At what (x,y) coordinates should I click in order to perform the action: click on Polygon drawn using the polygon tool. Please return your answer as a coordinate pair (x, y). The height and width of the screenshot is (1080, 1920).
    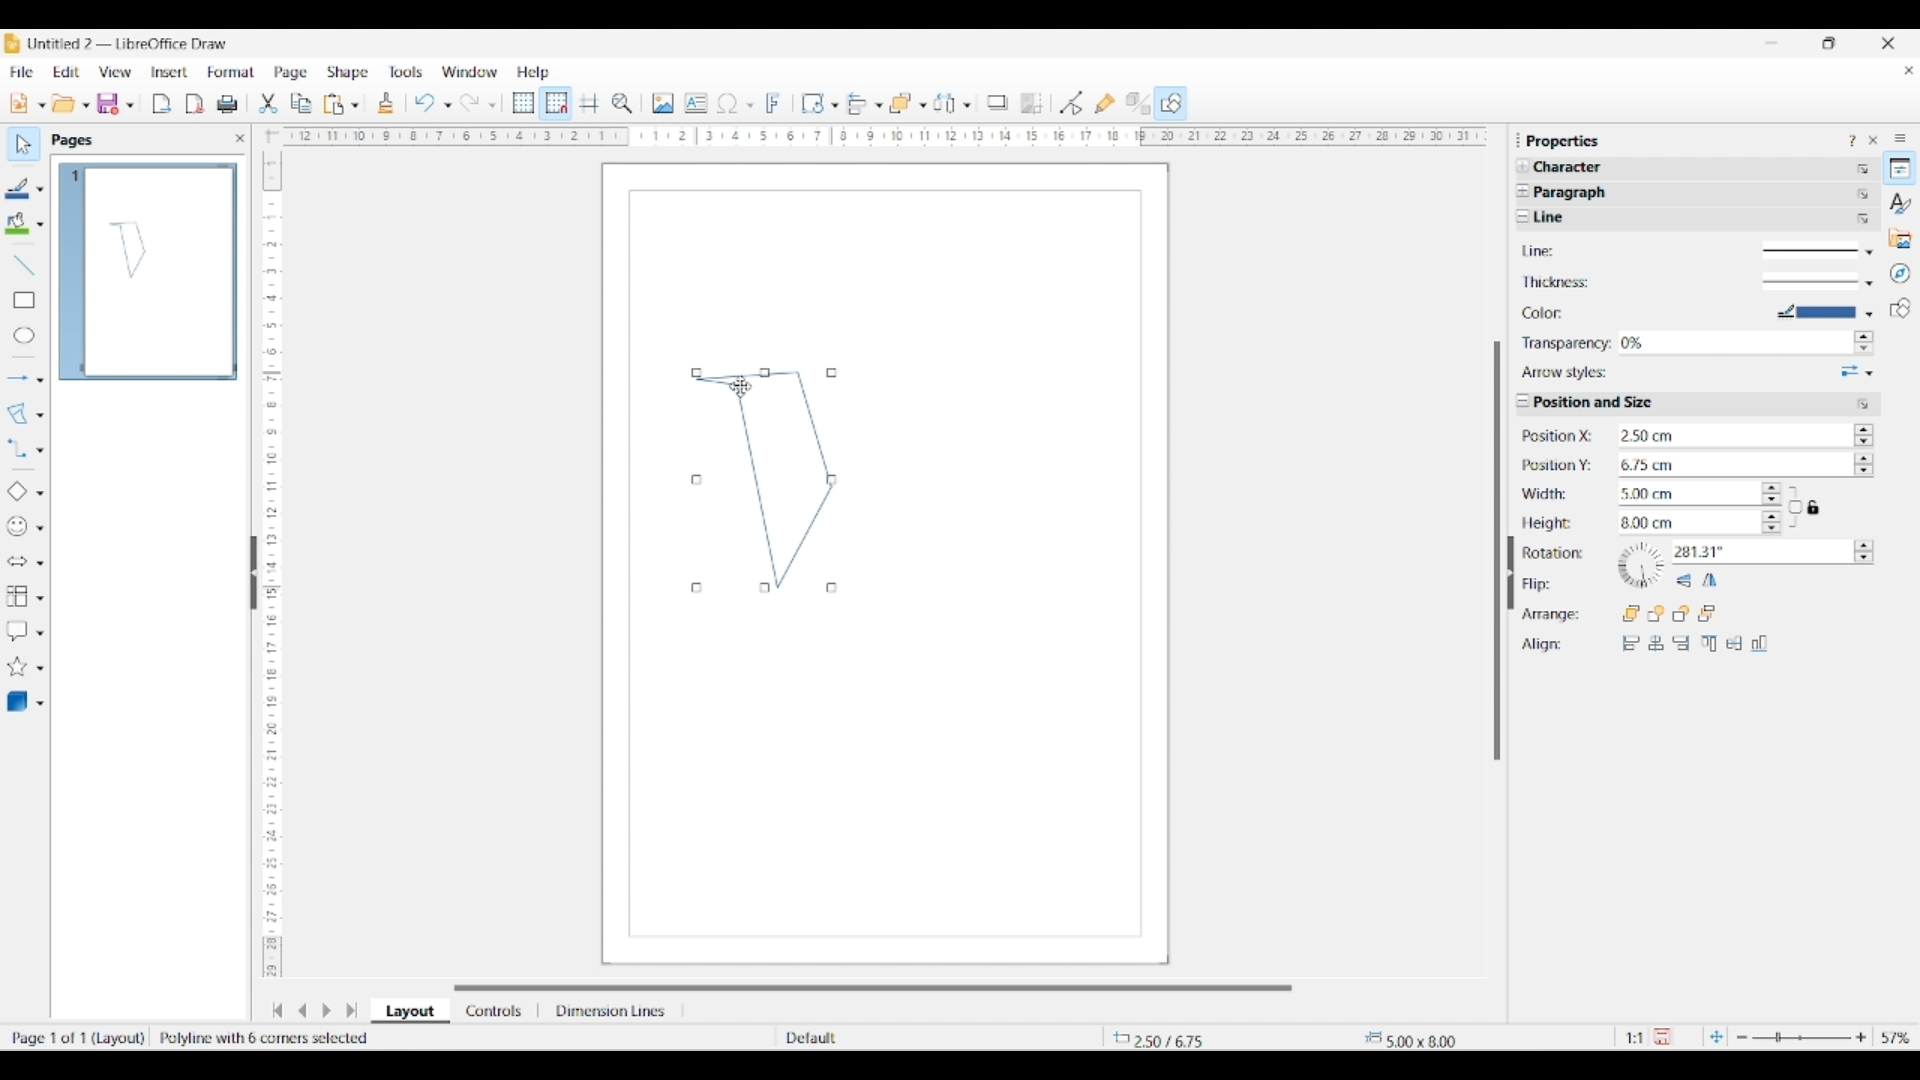
    Looking at the image, I should click on (764, 481).